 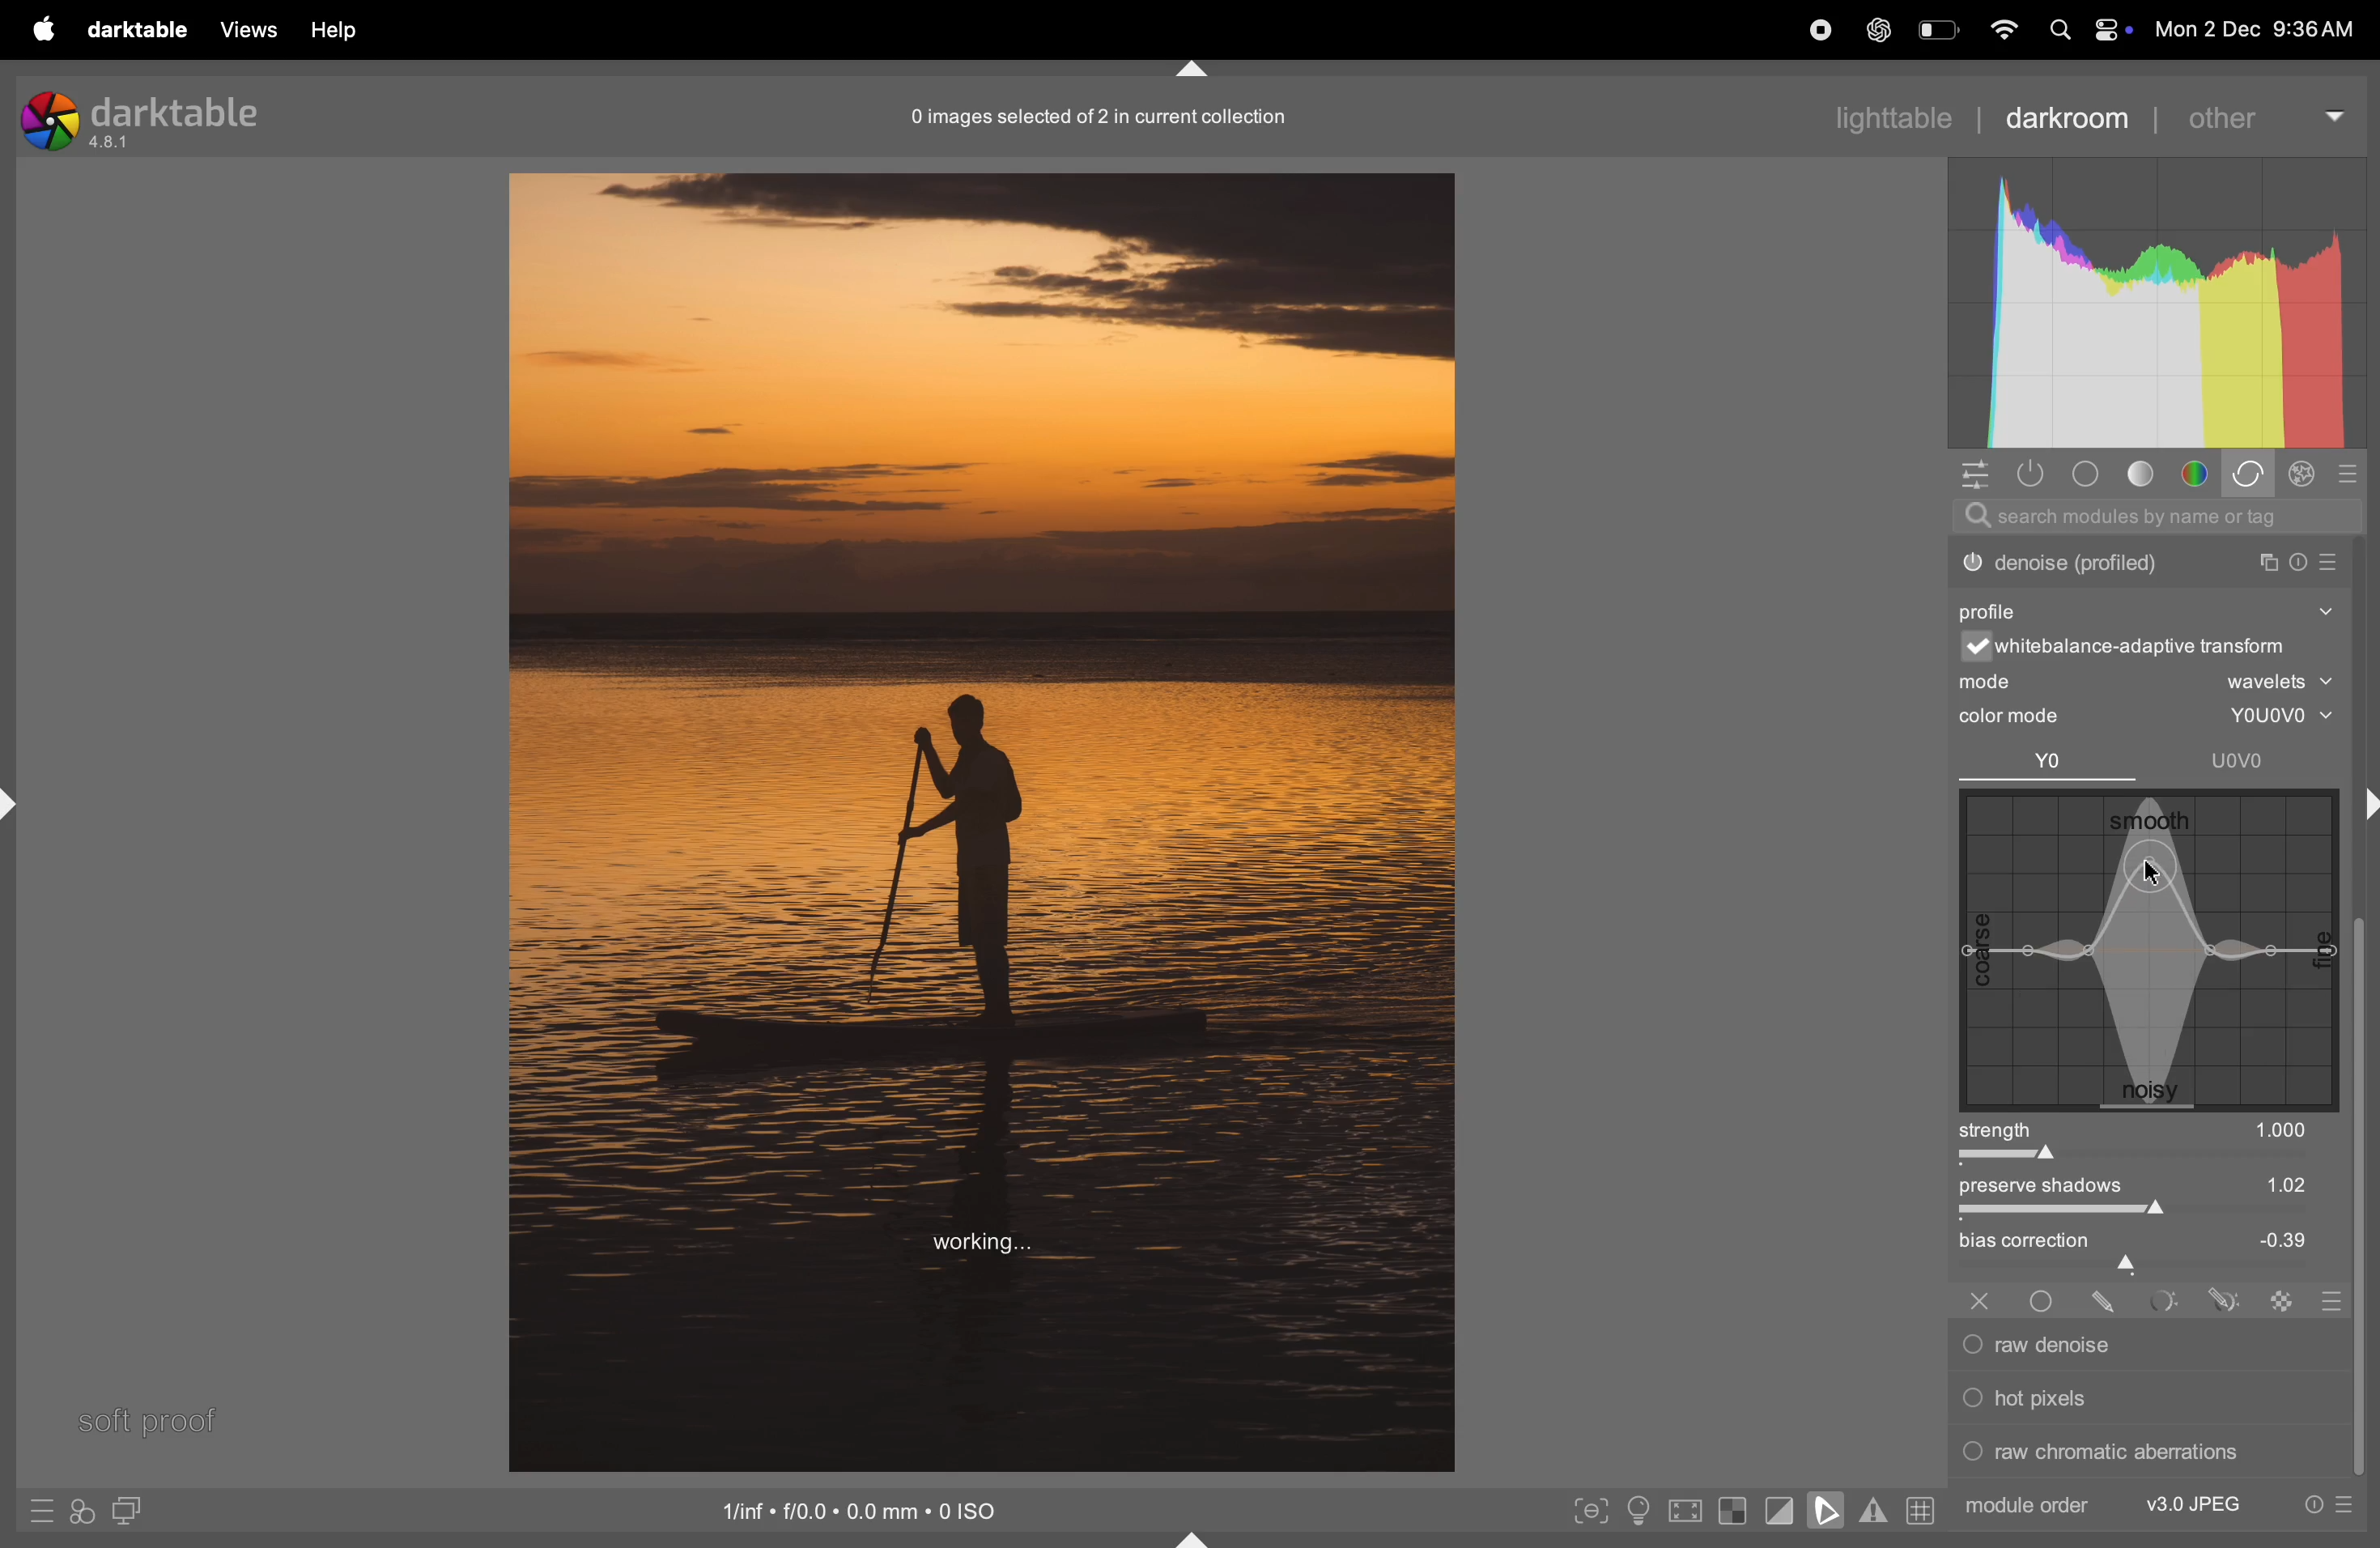 What do you see at coordinates (2160, 649) in the screenshot?
I see `white balance transform` at bounding box center [2160, 649].